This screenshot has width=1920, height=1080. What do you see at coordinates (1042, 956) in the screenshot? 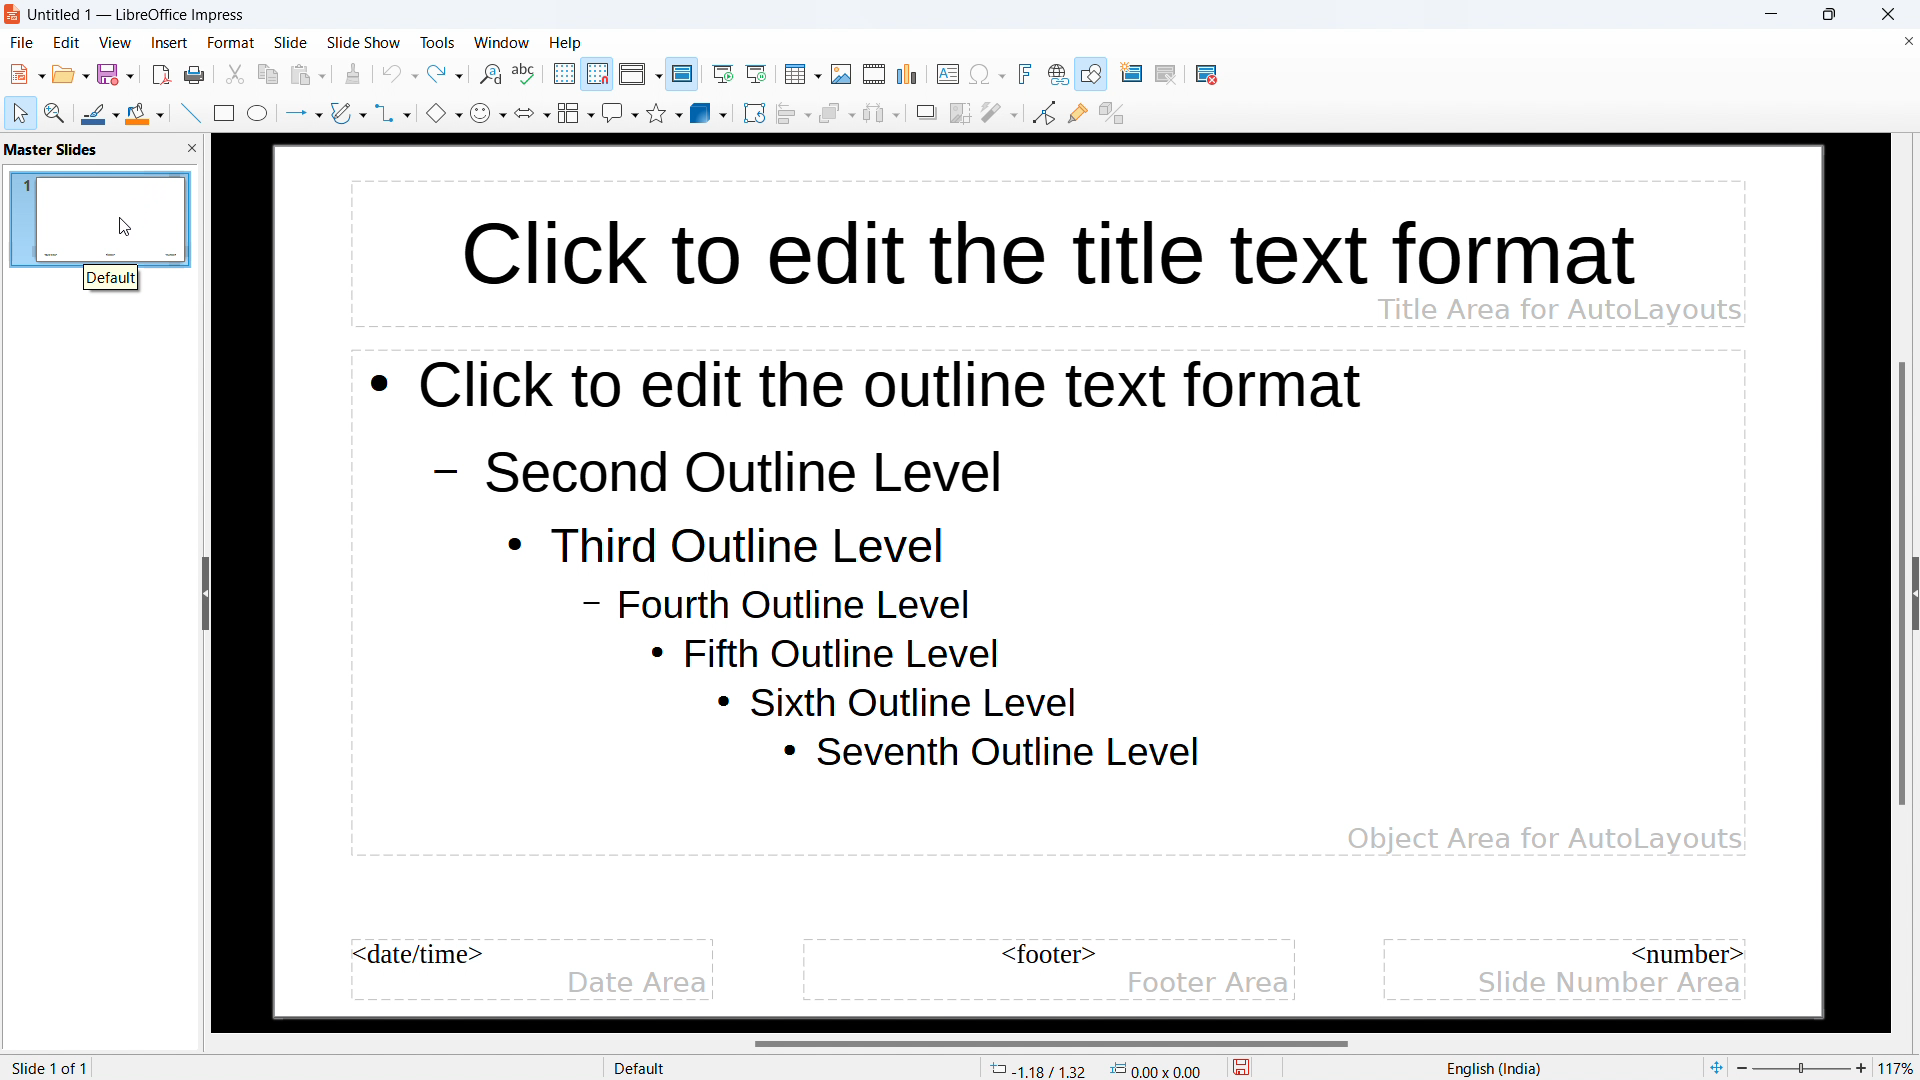
I see `<footer>` at bounding box center [1042, 956].